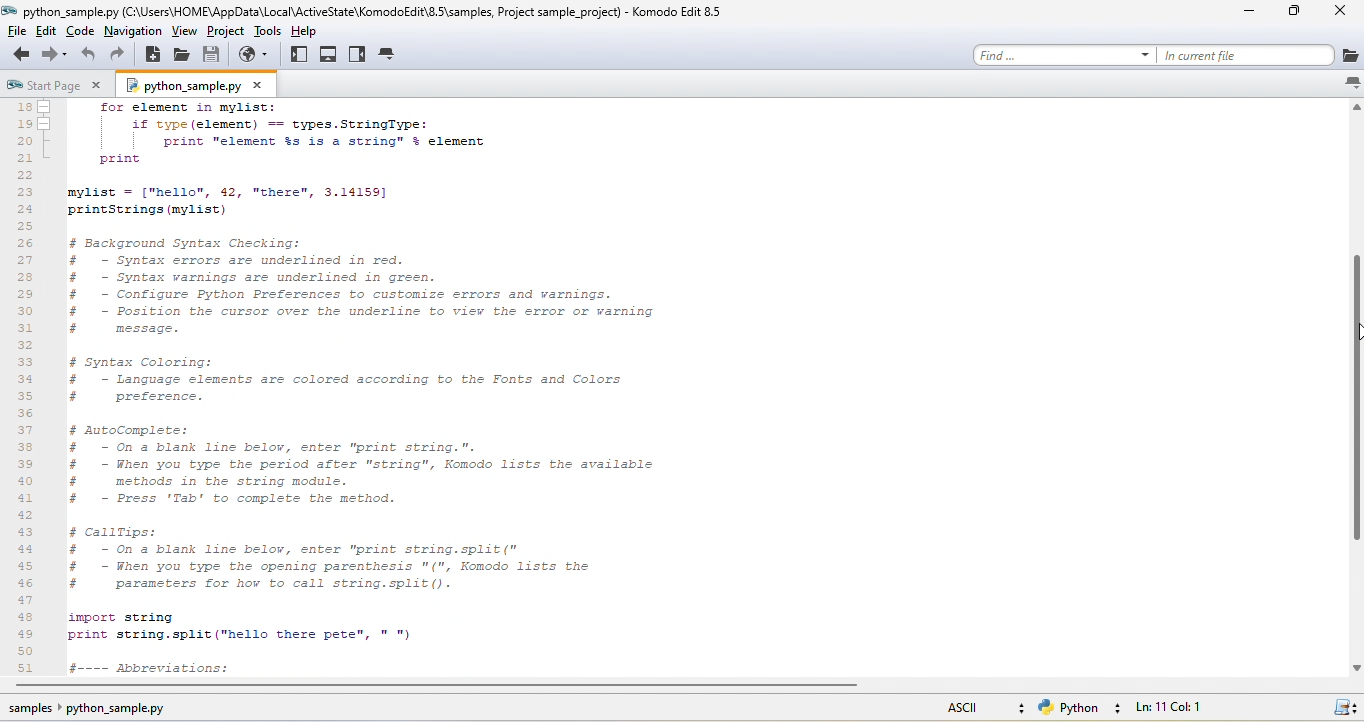 This screenshot has height=722, width=1364. Describe the element at coordinates (213, 54) in the screenshot. I see `save` at that location.